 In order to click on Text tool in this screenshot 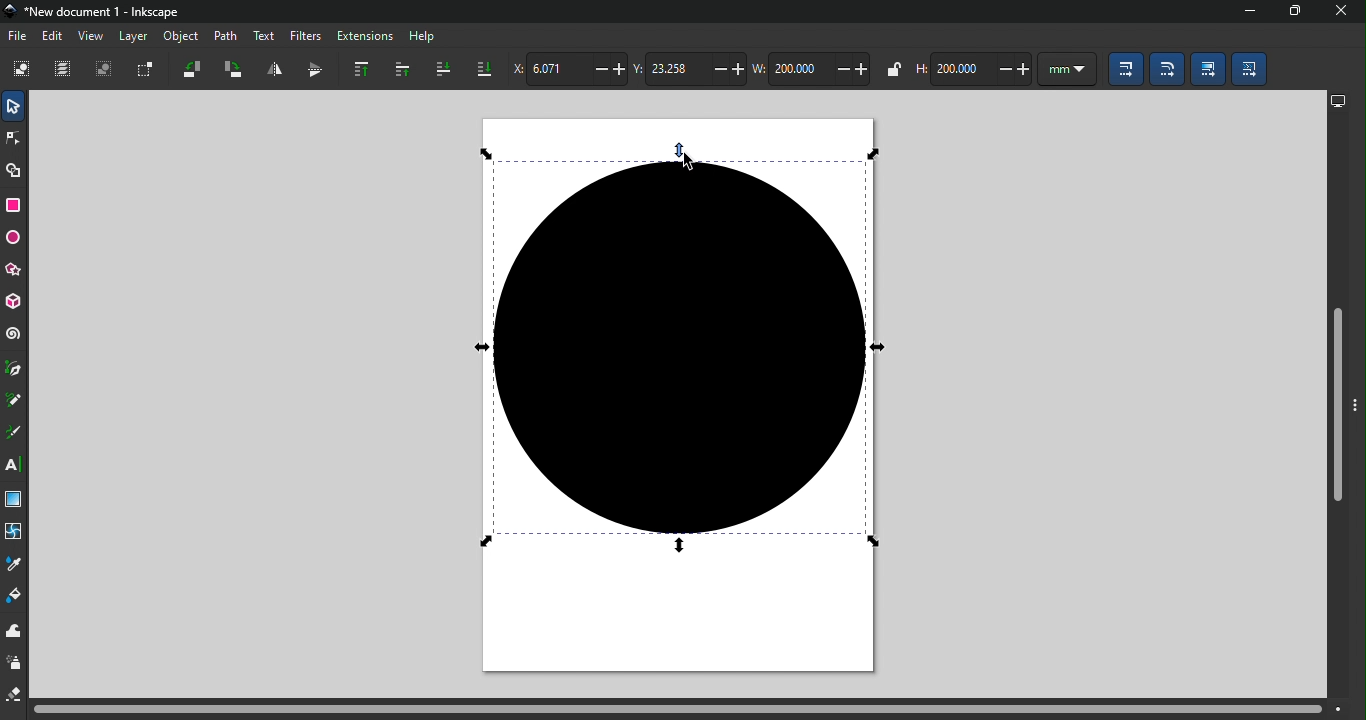, I will do `click(15, 467)`.